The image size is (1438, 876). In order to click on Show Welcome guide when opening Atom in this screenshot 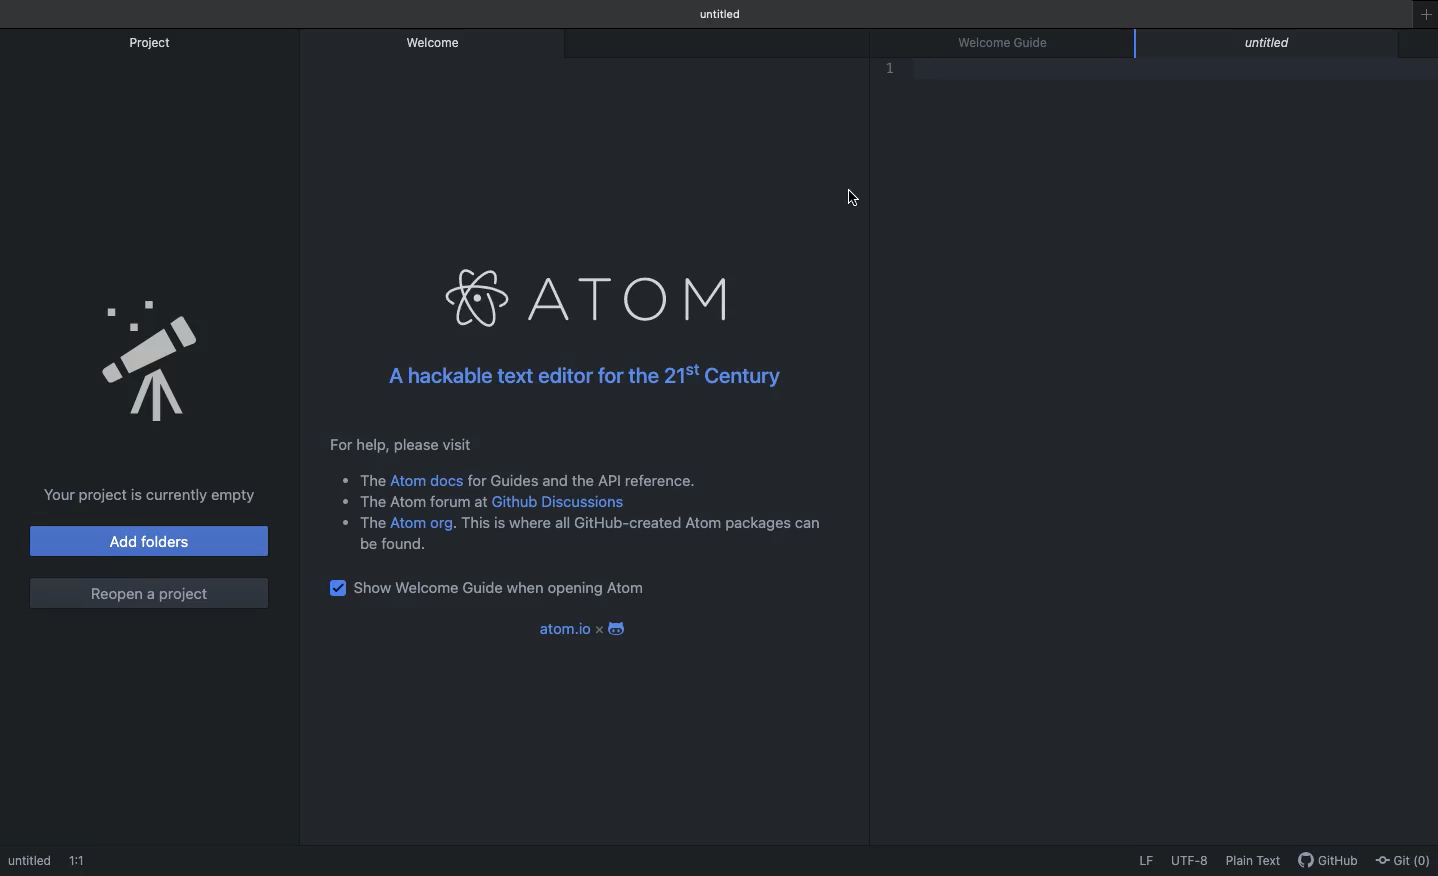, I will do `click(508, 589)`.